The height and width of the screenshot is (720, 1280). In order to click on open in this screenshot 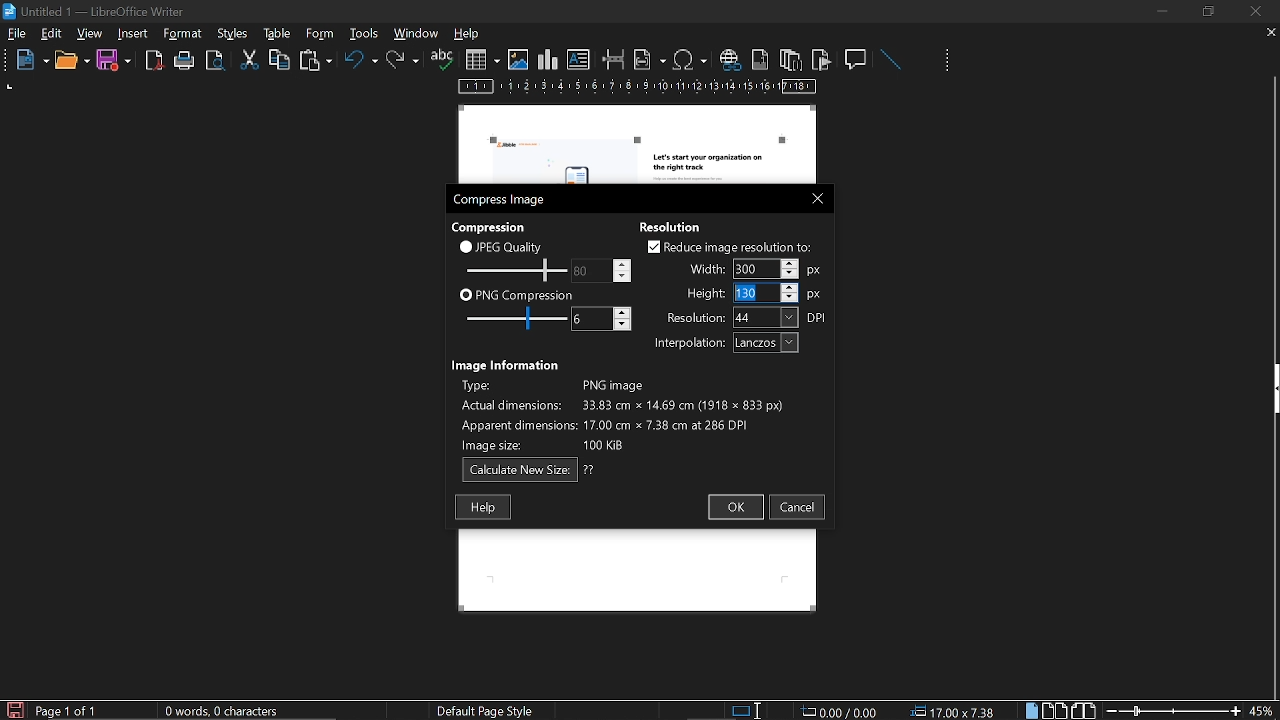, I will do `click(71, 61)`.